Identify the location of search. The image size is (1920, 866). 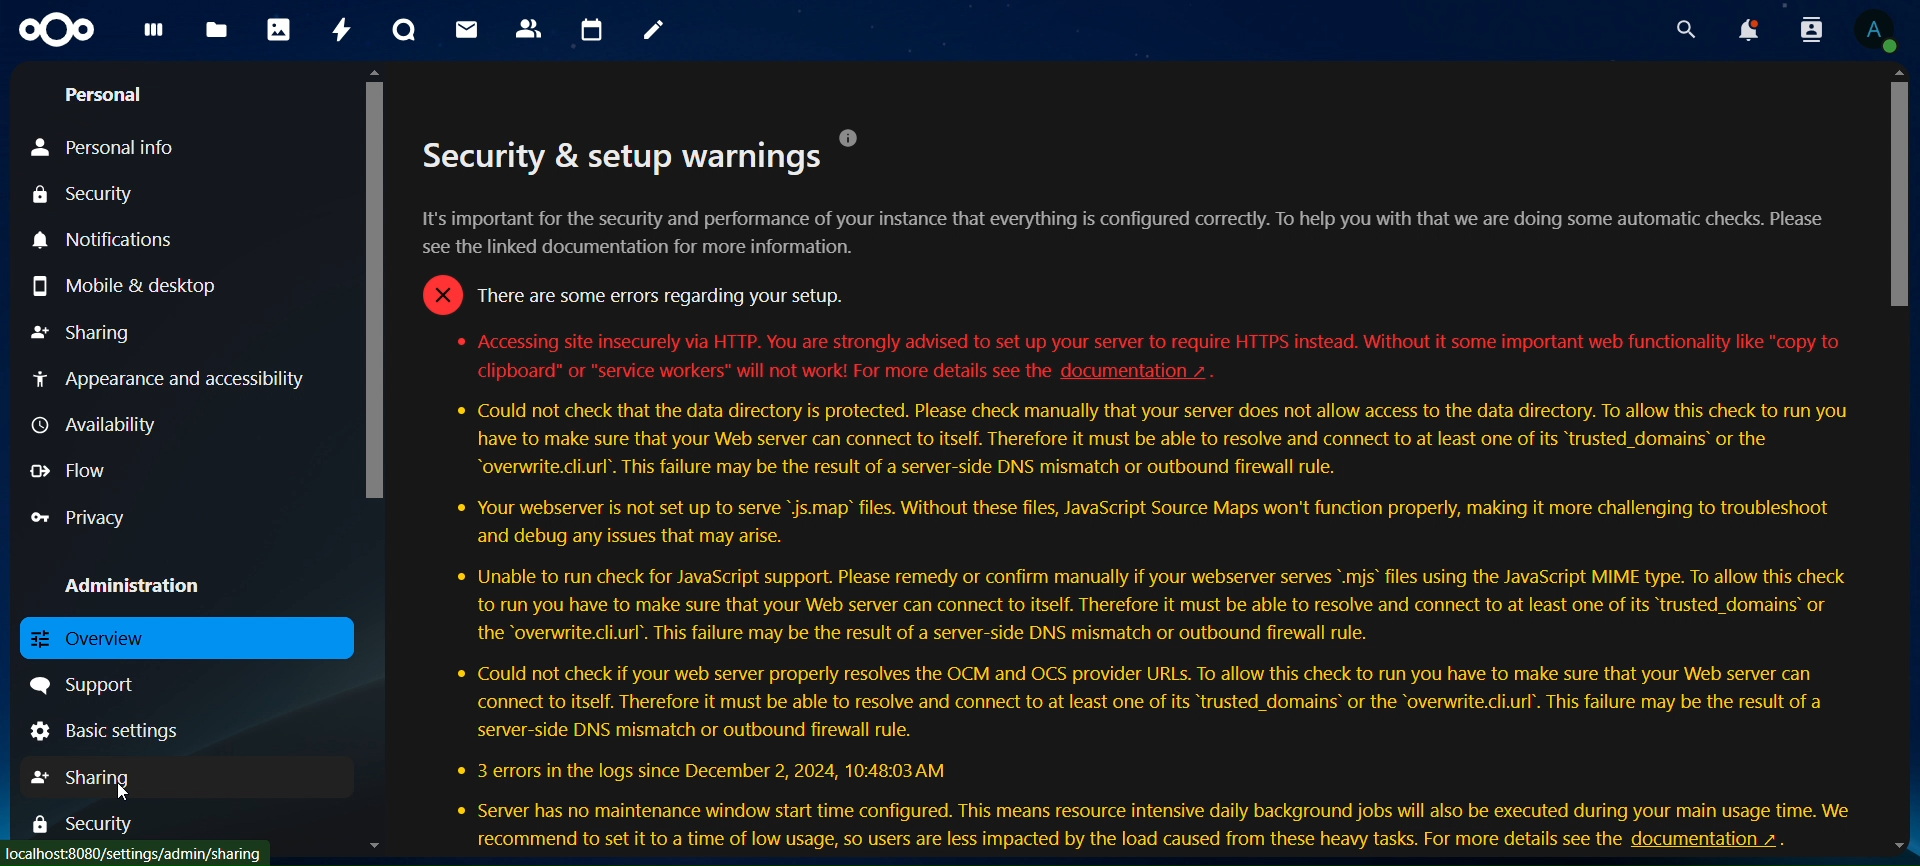
(1686, 28).